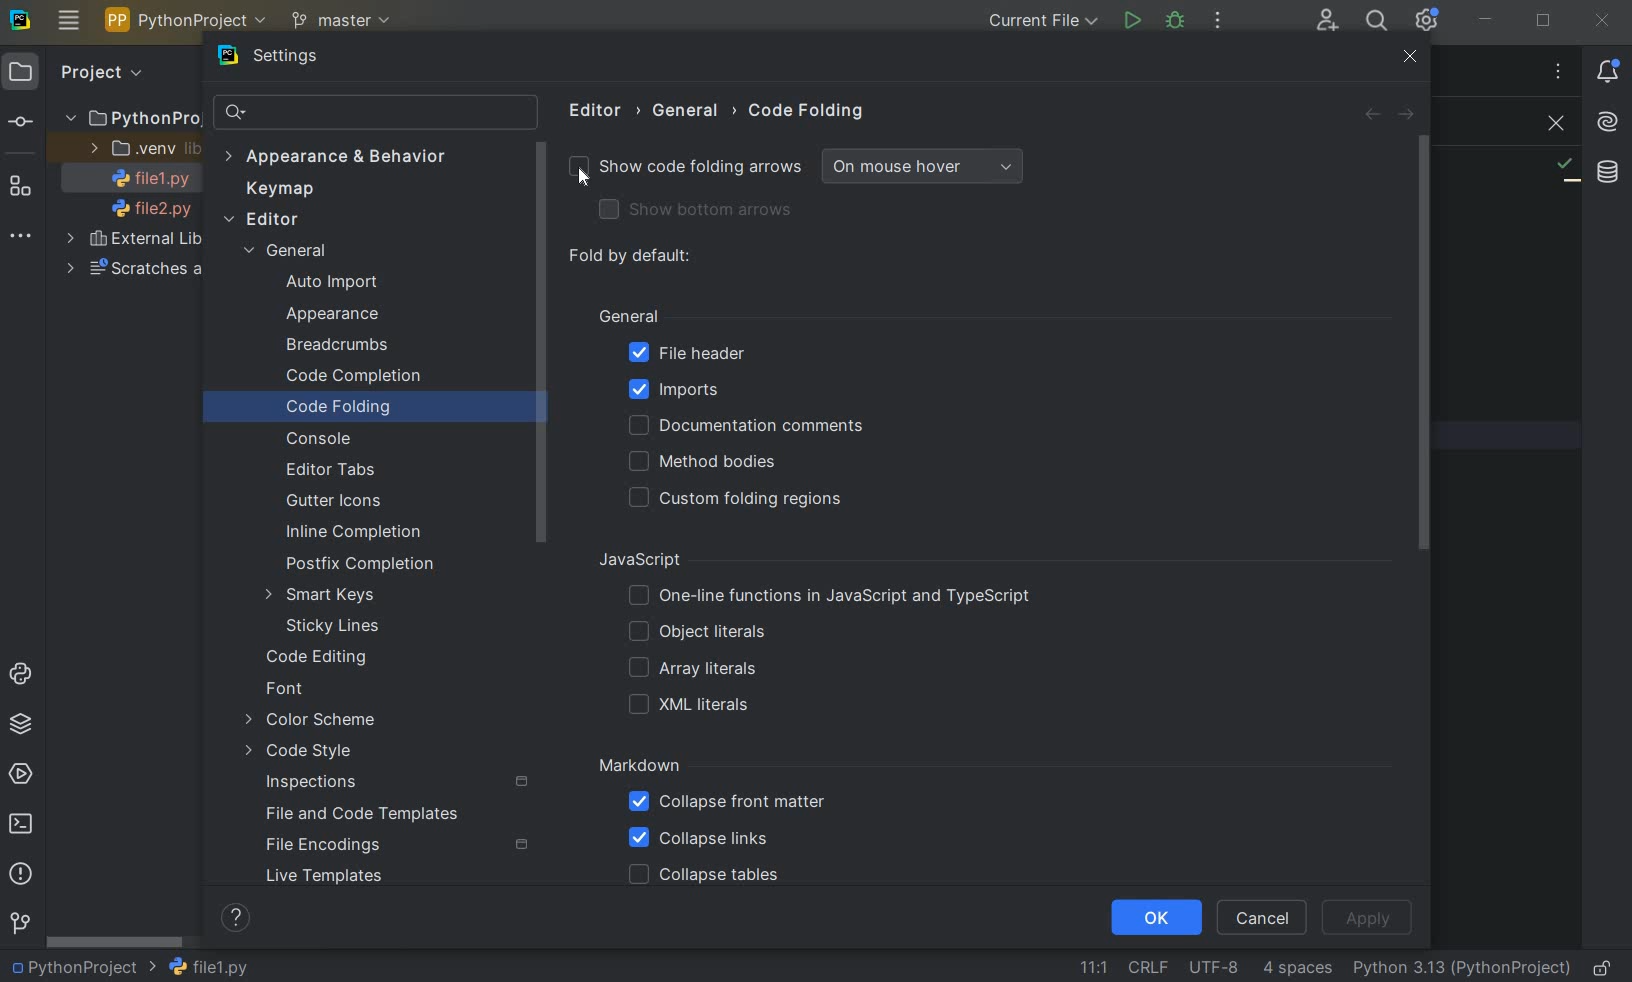 The height and width of the screenshot is (982, 1632). Describe the element at coordinates (286, 189) in the screenshot. I see `KEYMAP` at that location.